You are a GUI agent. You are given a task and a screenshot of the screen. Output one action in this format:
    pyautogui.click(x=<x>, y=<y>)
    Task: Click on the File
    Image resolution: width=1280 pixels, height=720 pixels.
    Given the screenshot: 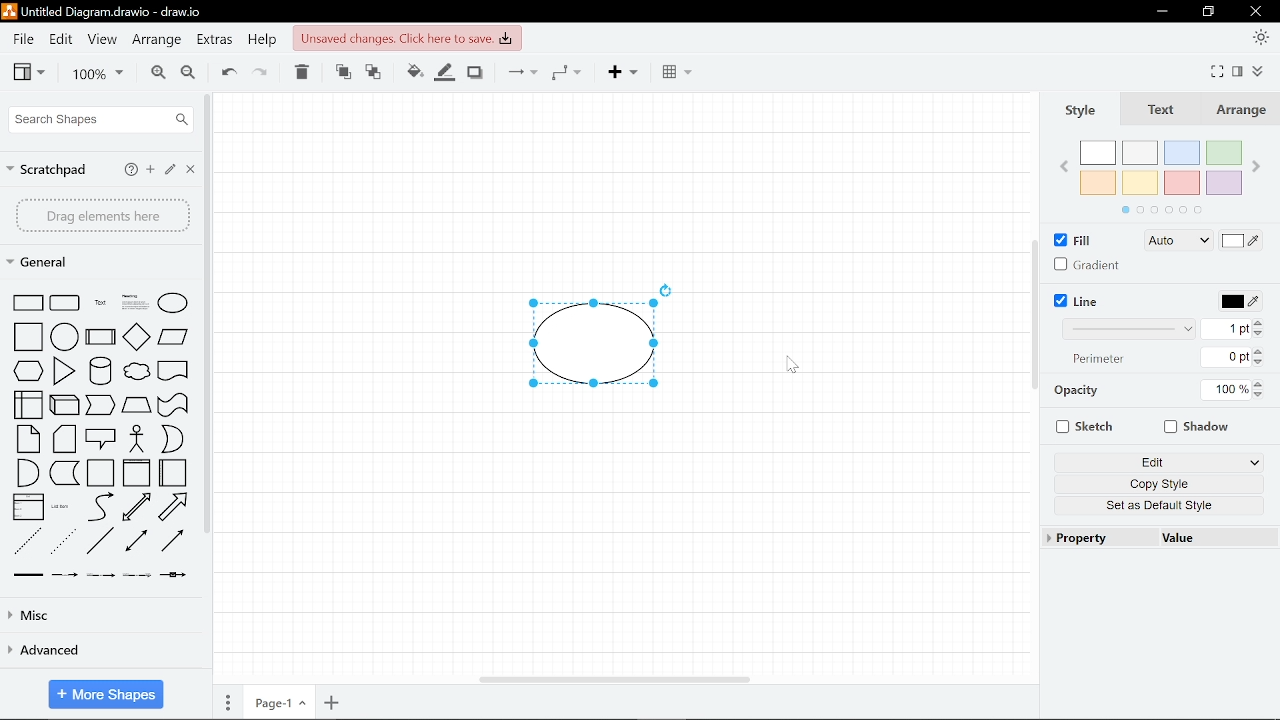 What is the action you would take?
    pyautogui.click(x=23, y=38)
    